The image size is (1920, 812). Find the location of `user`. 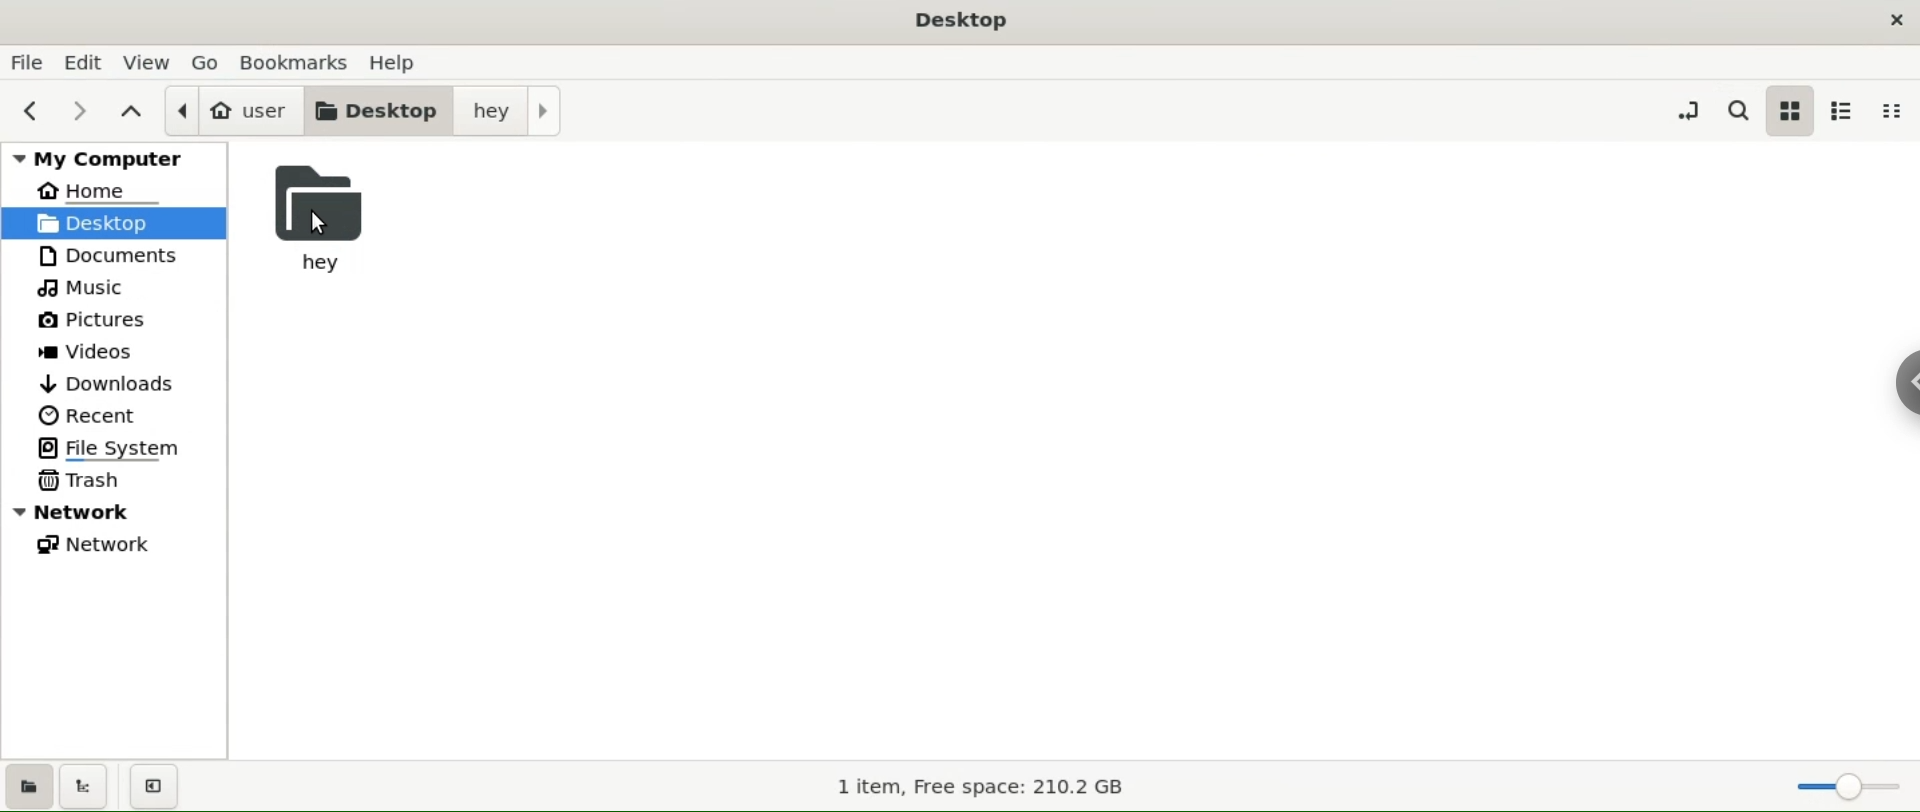

user is located at coordinates (234, 111).